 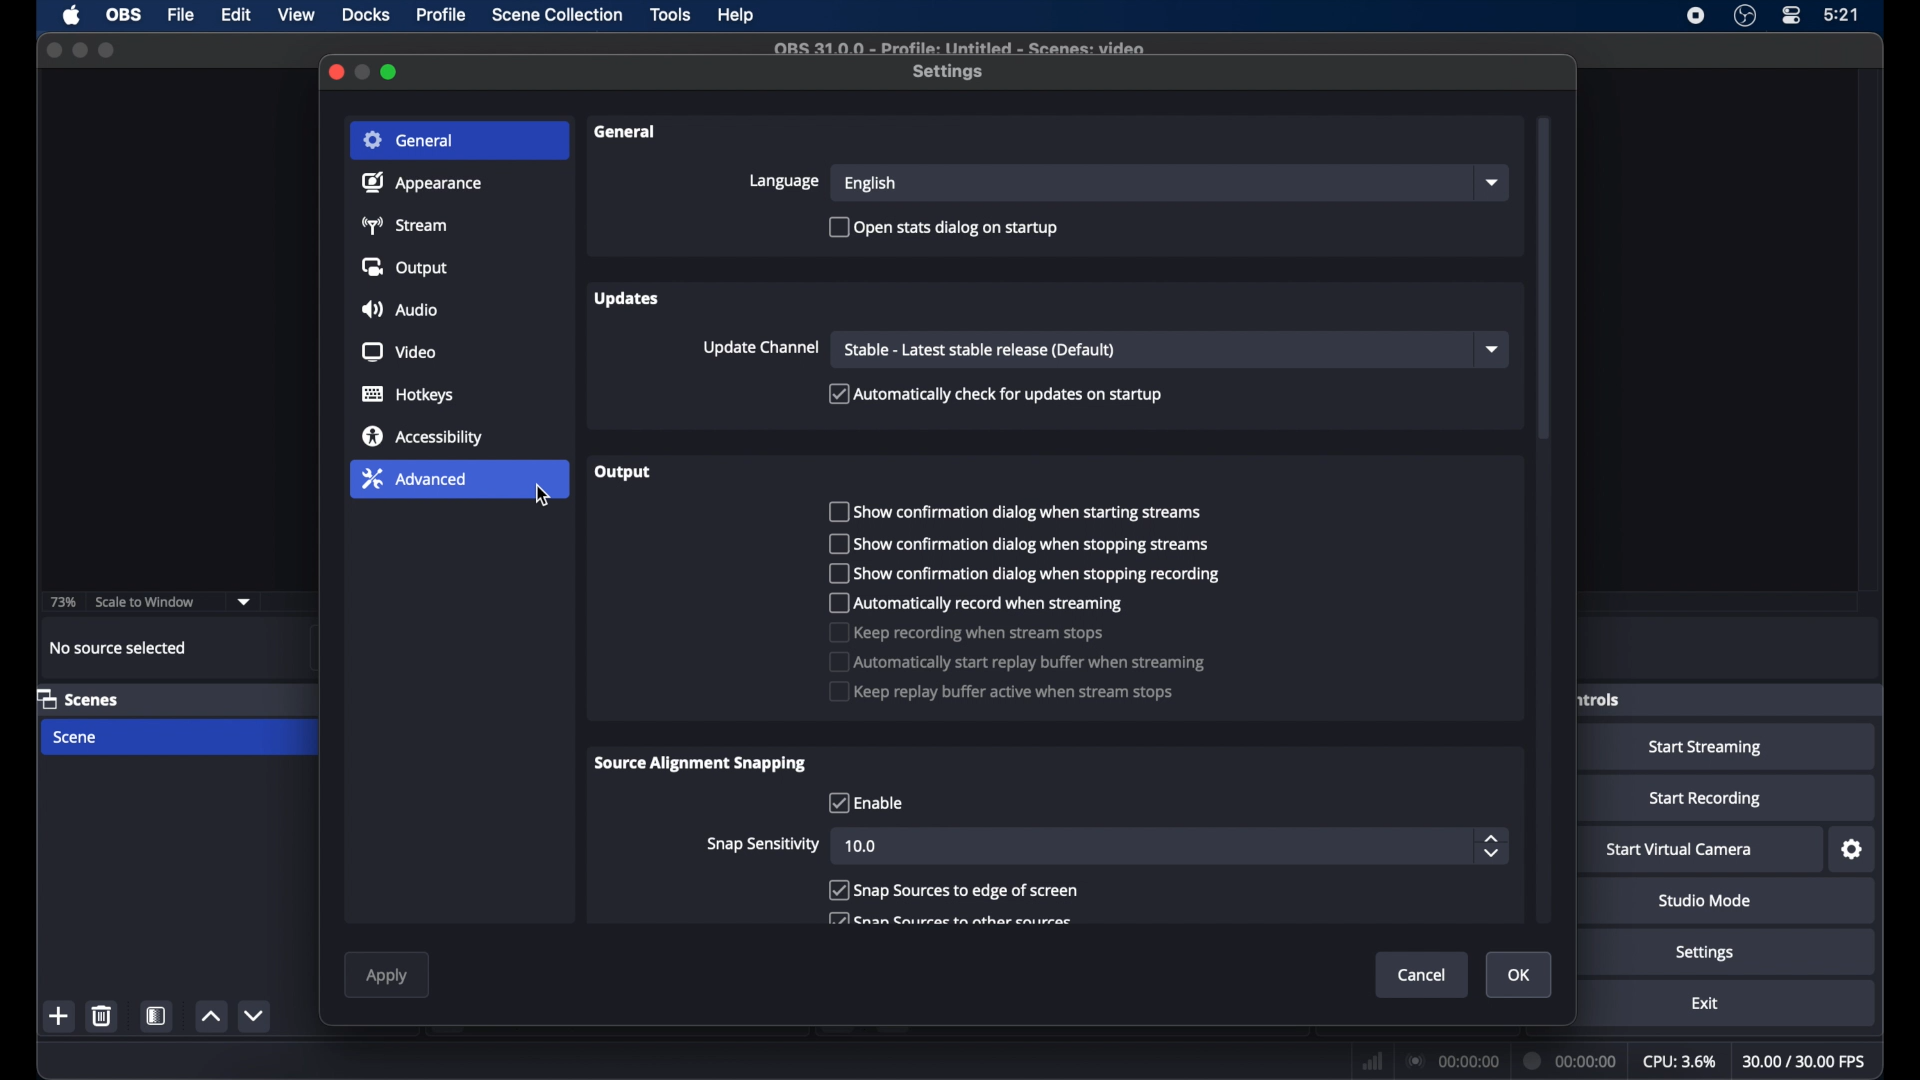 I want to click on dropdown, so click(x=1492, y=182).